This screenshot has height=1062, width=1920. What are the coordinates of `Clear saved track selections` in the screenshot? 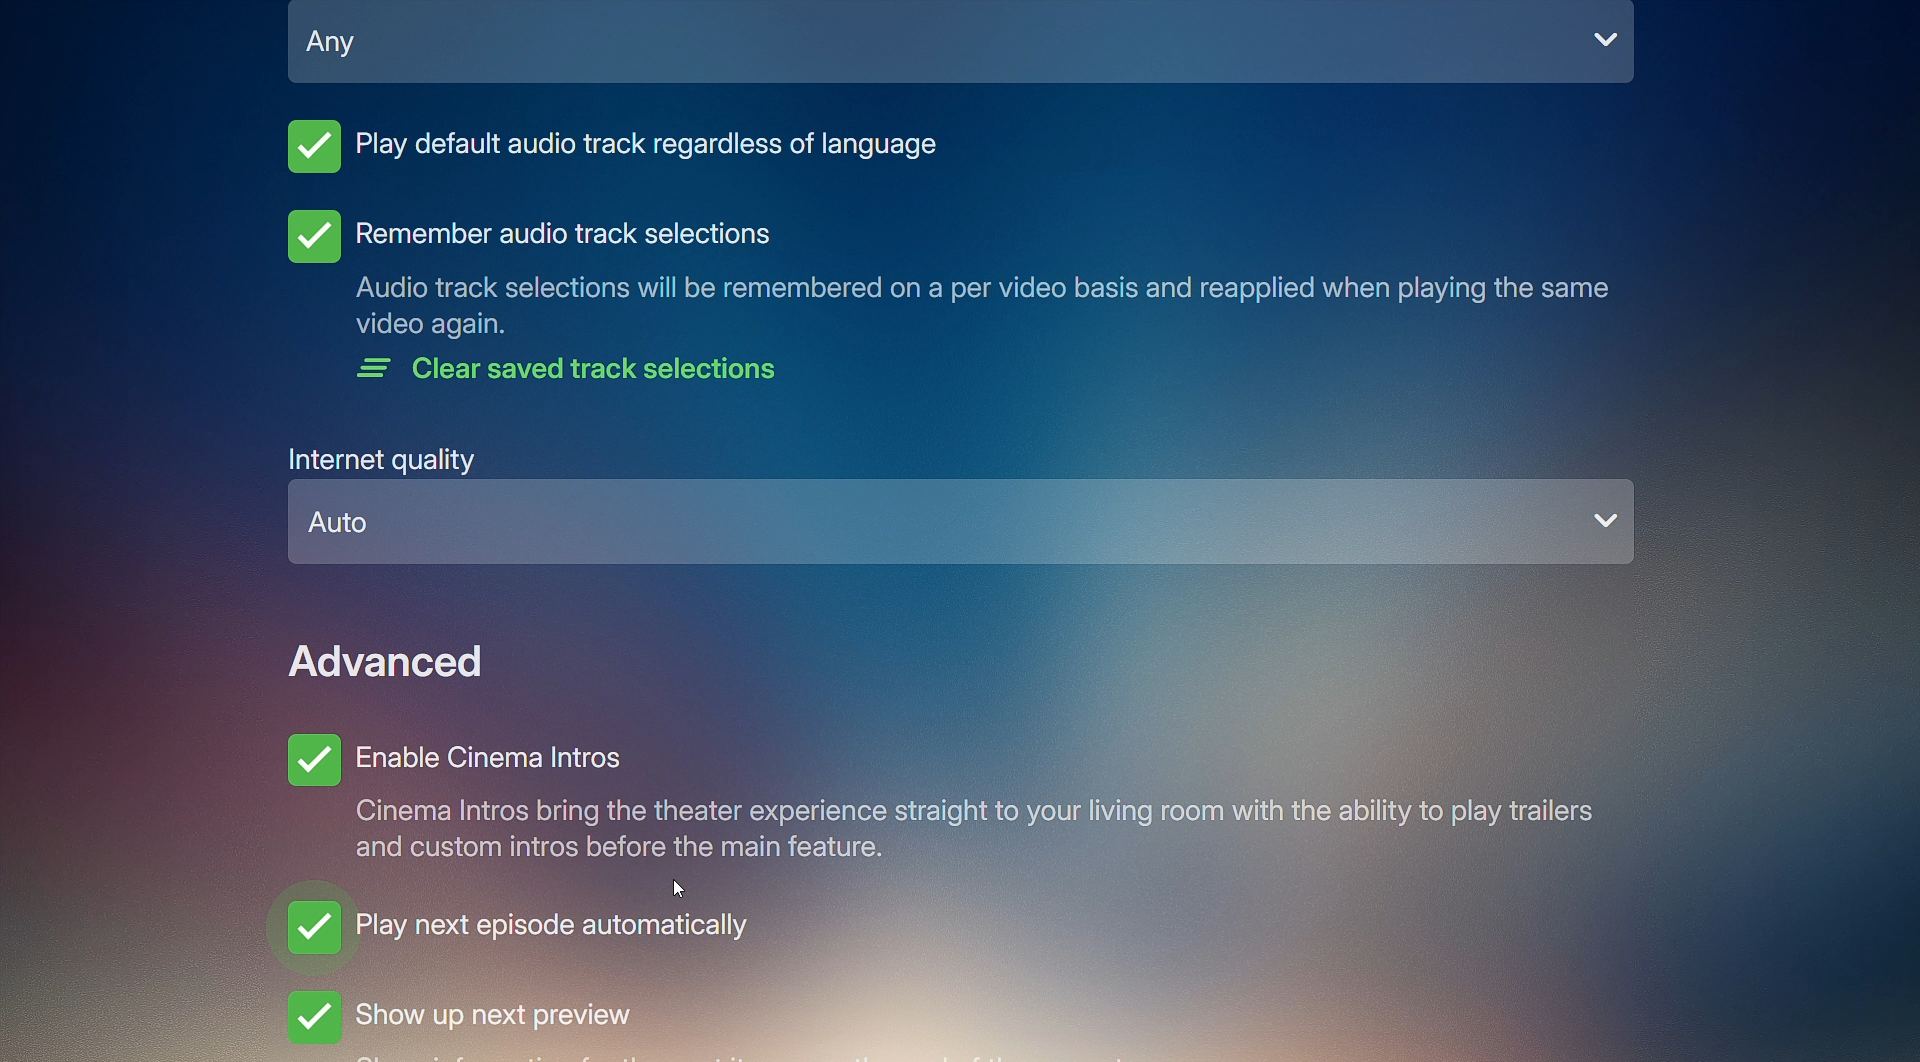 It's located at (576, 374).